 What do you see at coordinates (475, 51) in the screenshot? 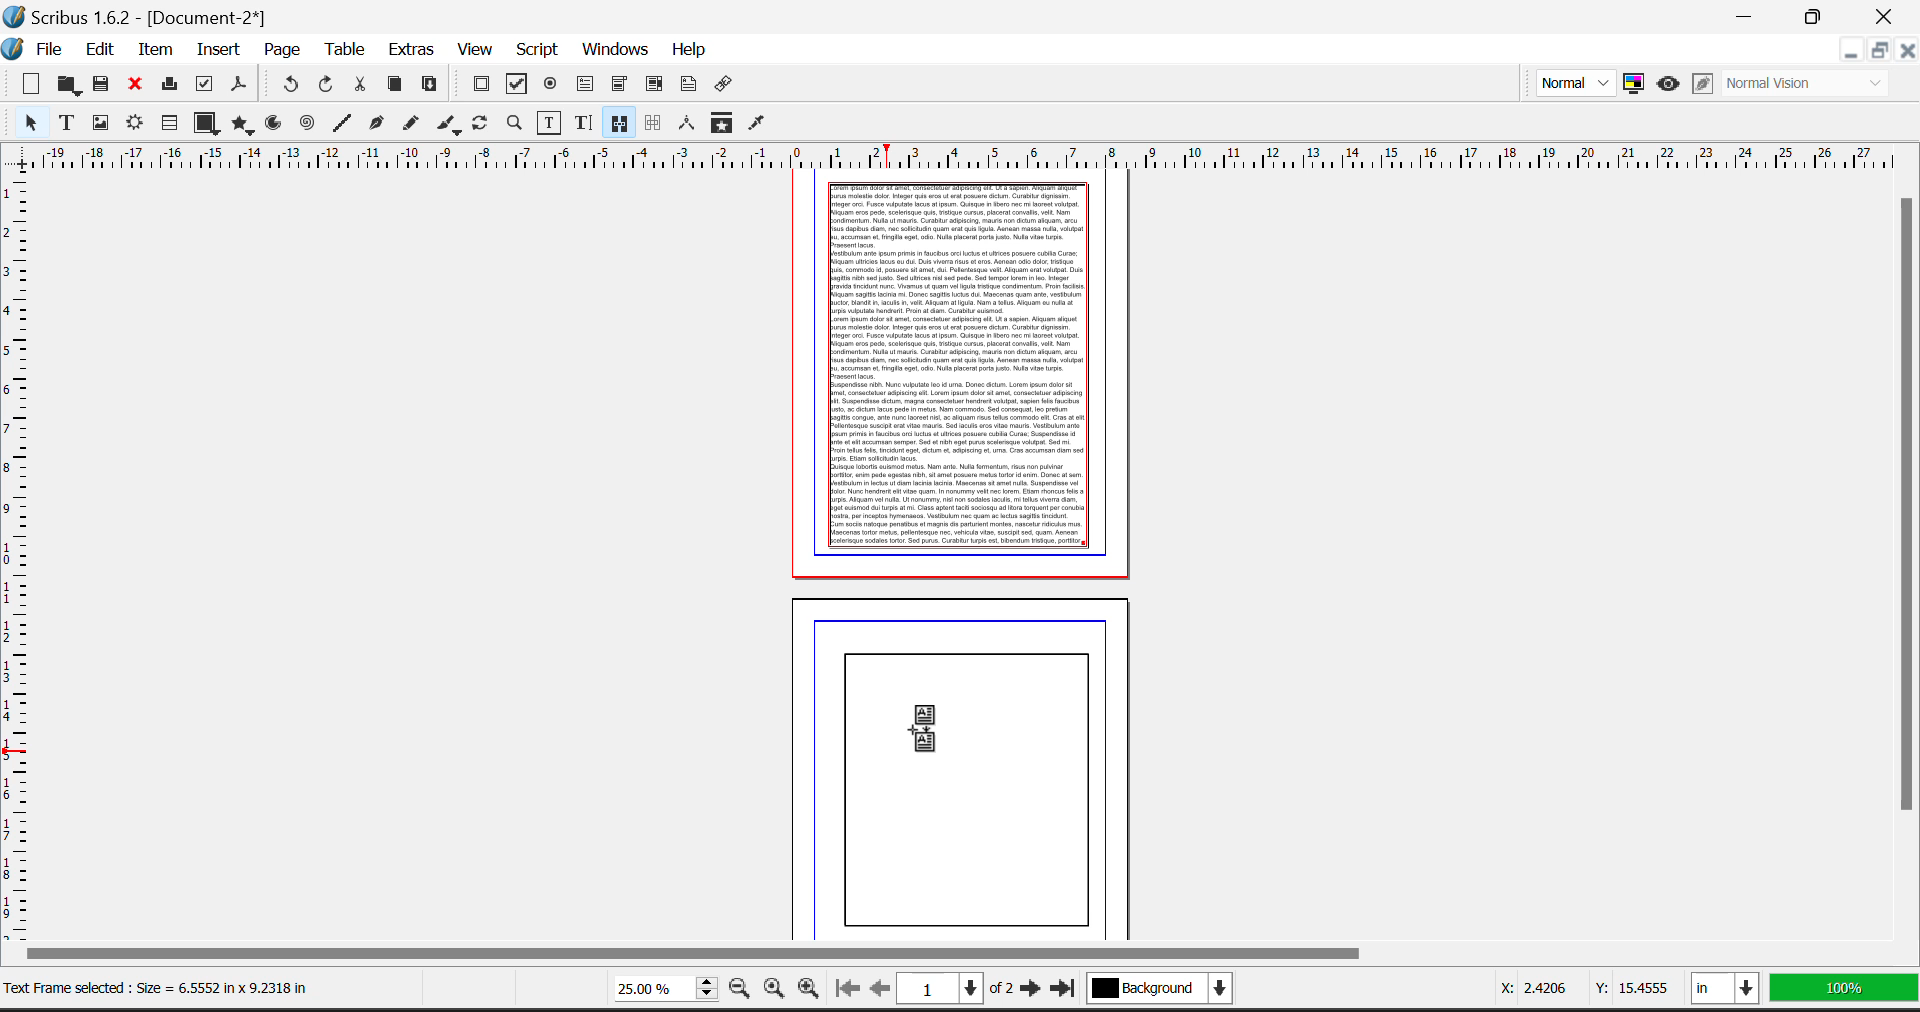
I see `View` at bounding box center [475, 51].